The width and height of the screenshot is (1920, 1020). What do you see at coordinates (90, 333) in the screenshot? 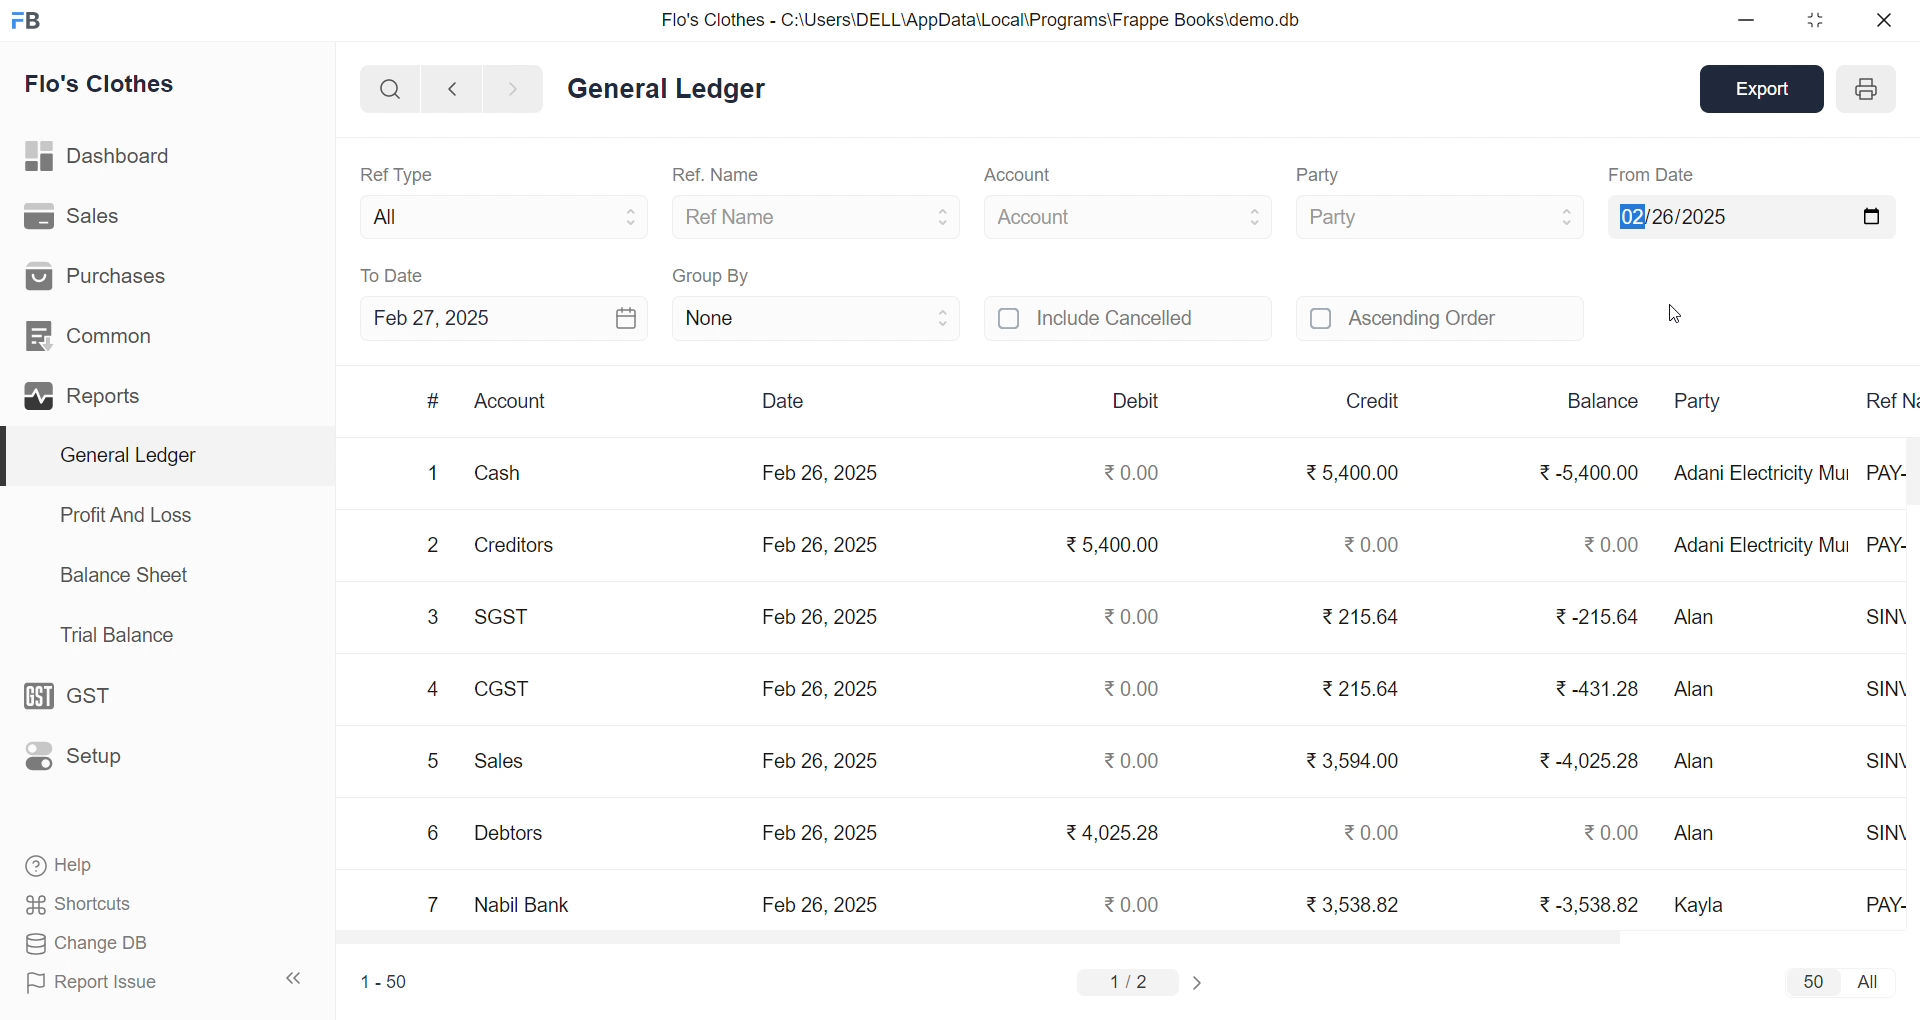
I see `Common` at bounding box center [90, 333].